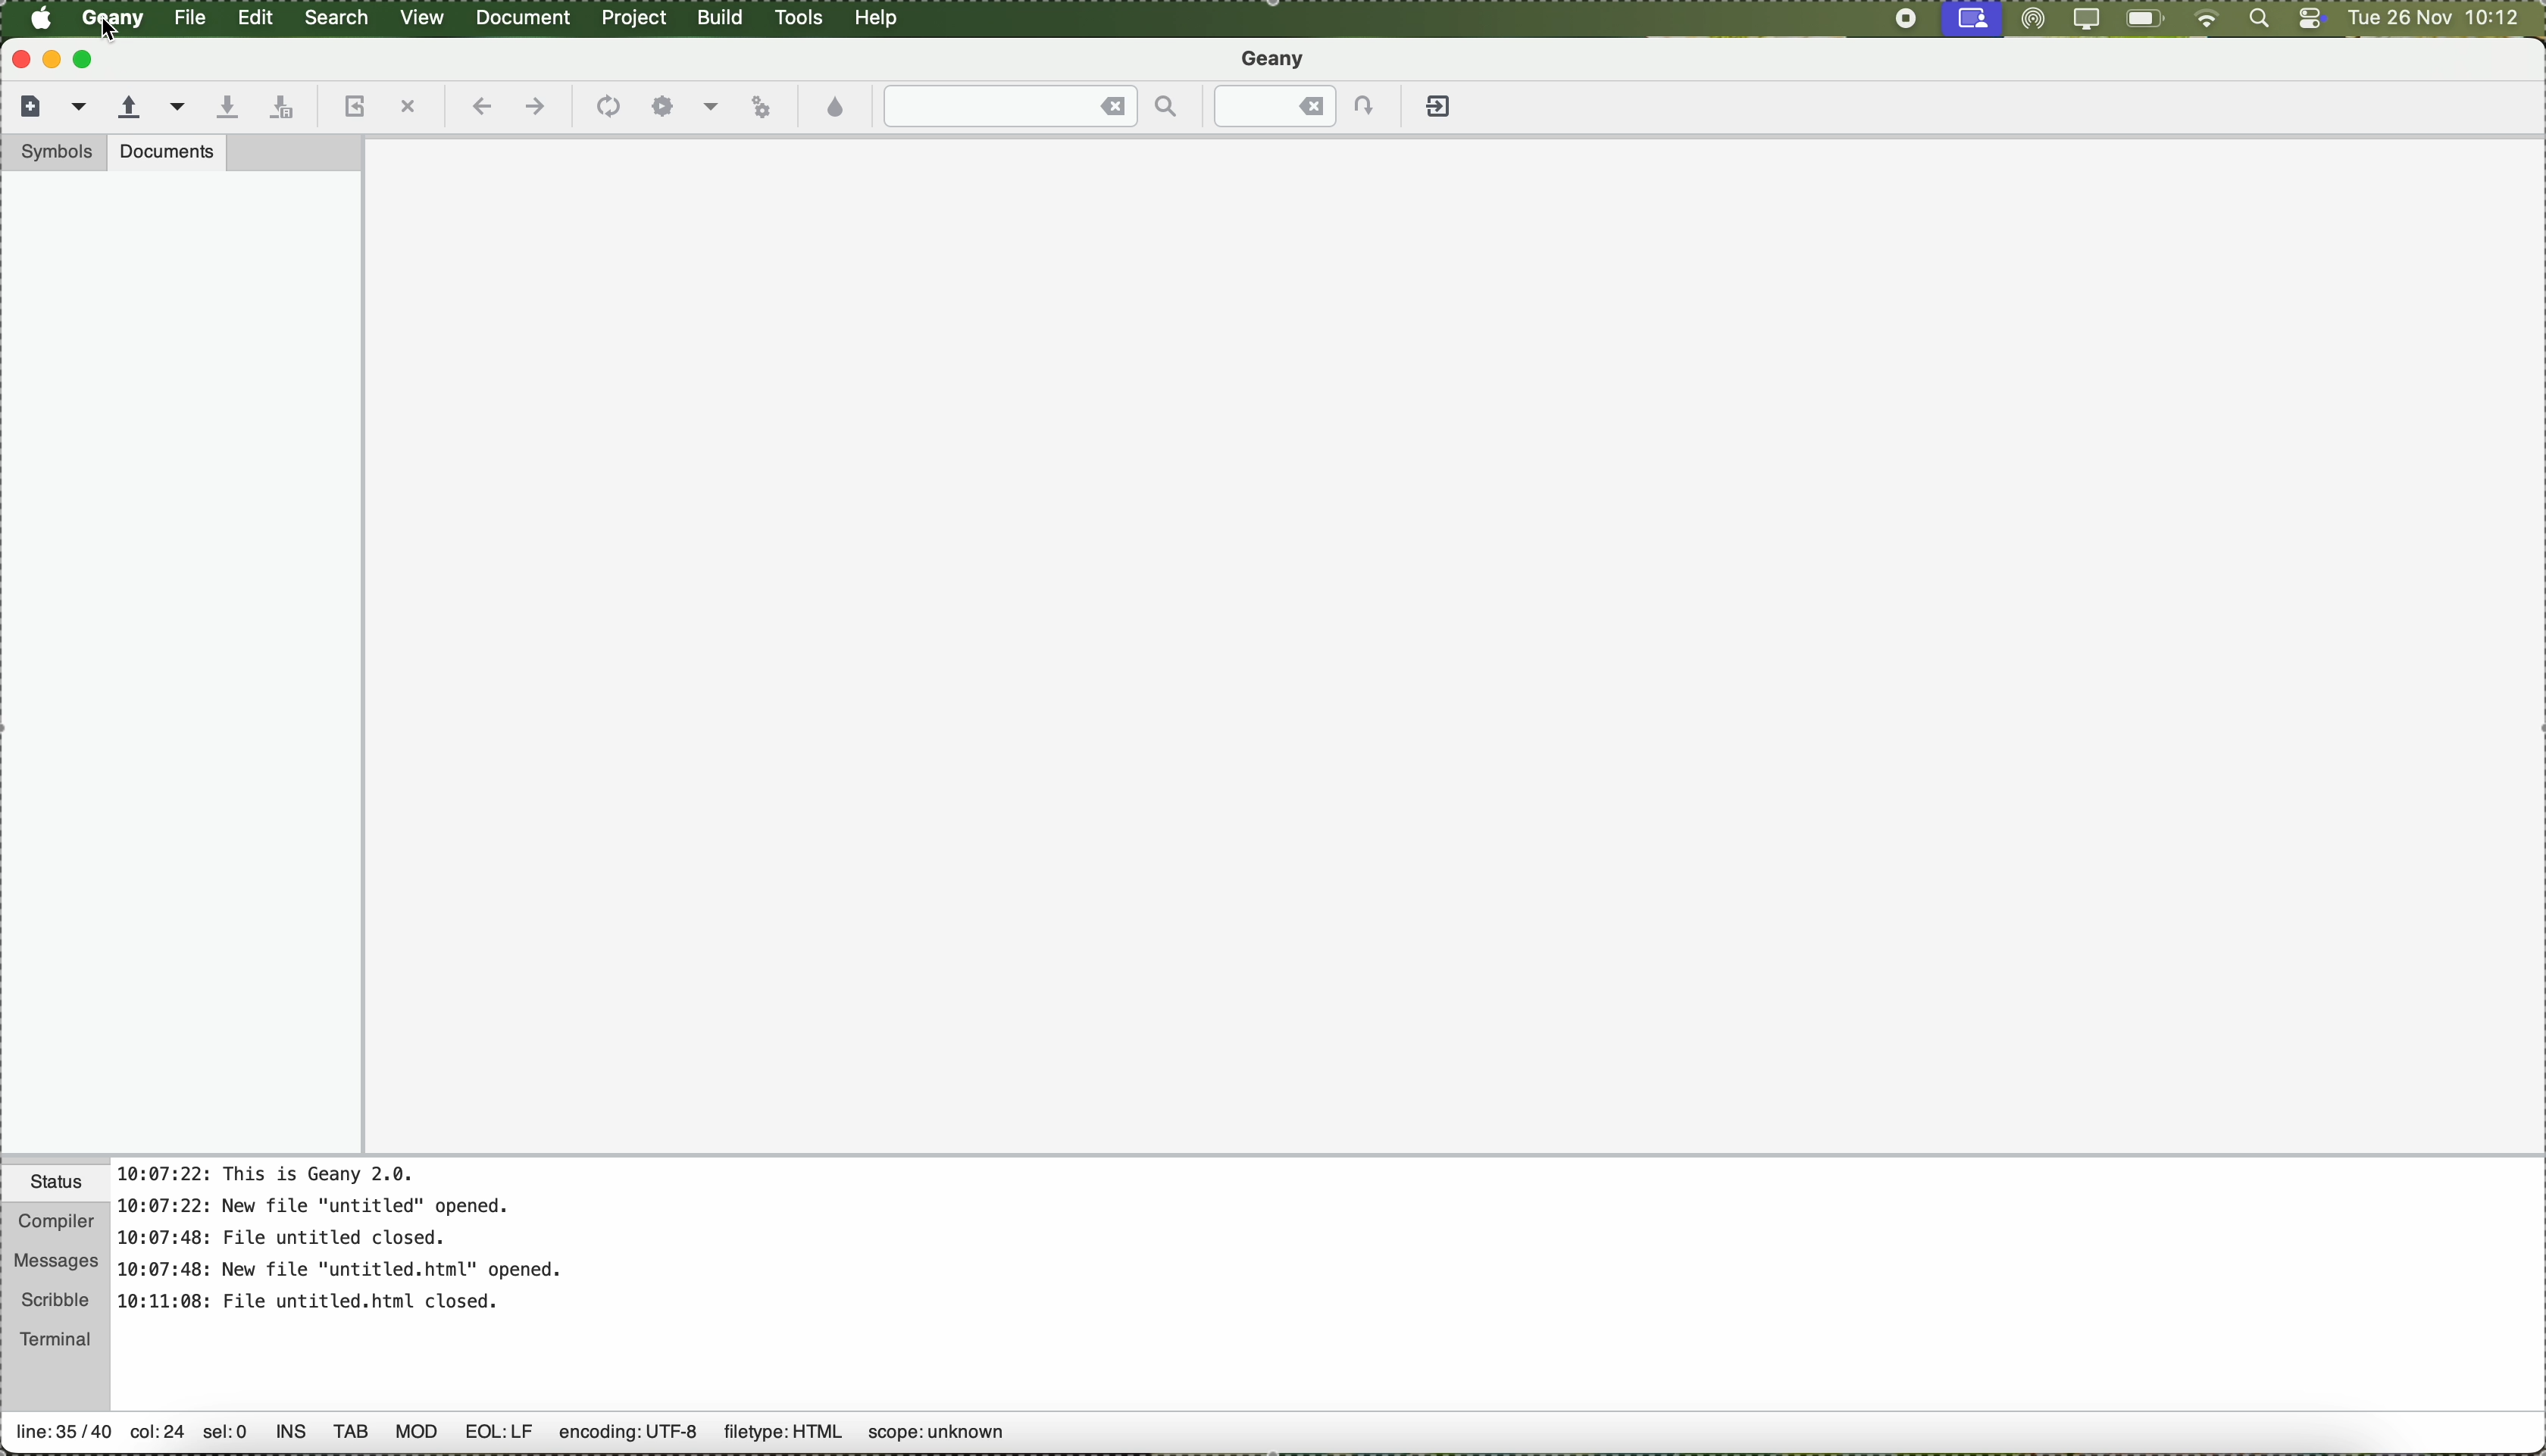  Describe the element at coordinates (940, 1438) in the screenshot. I see `scope: unknown` at that location.